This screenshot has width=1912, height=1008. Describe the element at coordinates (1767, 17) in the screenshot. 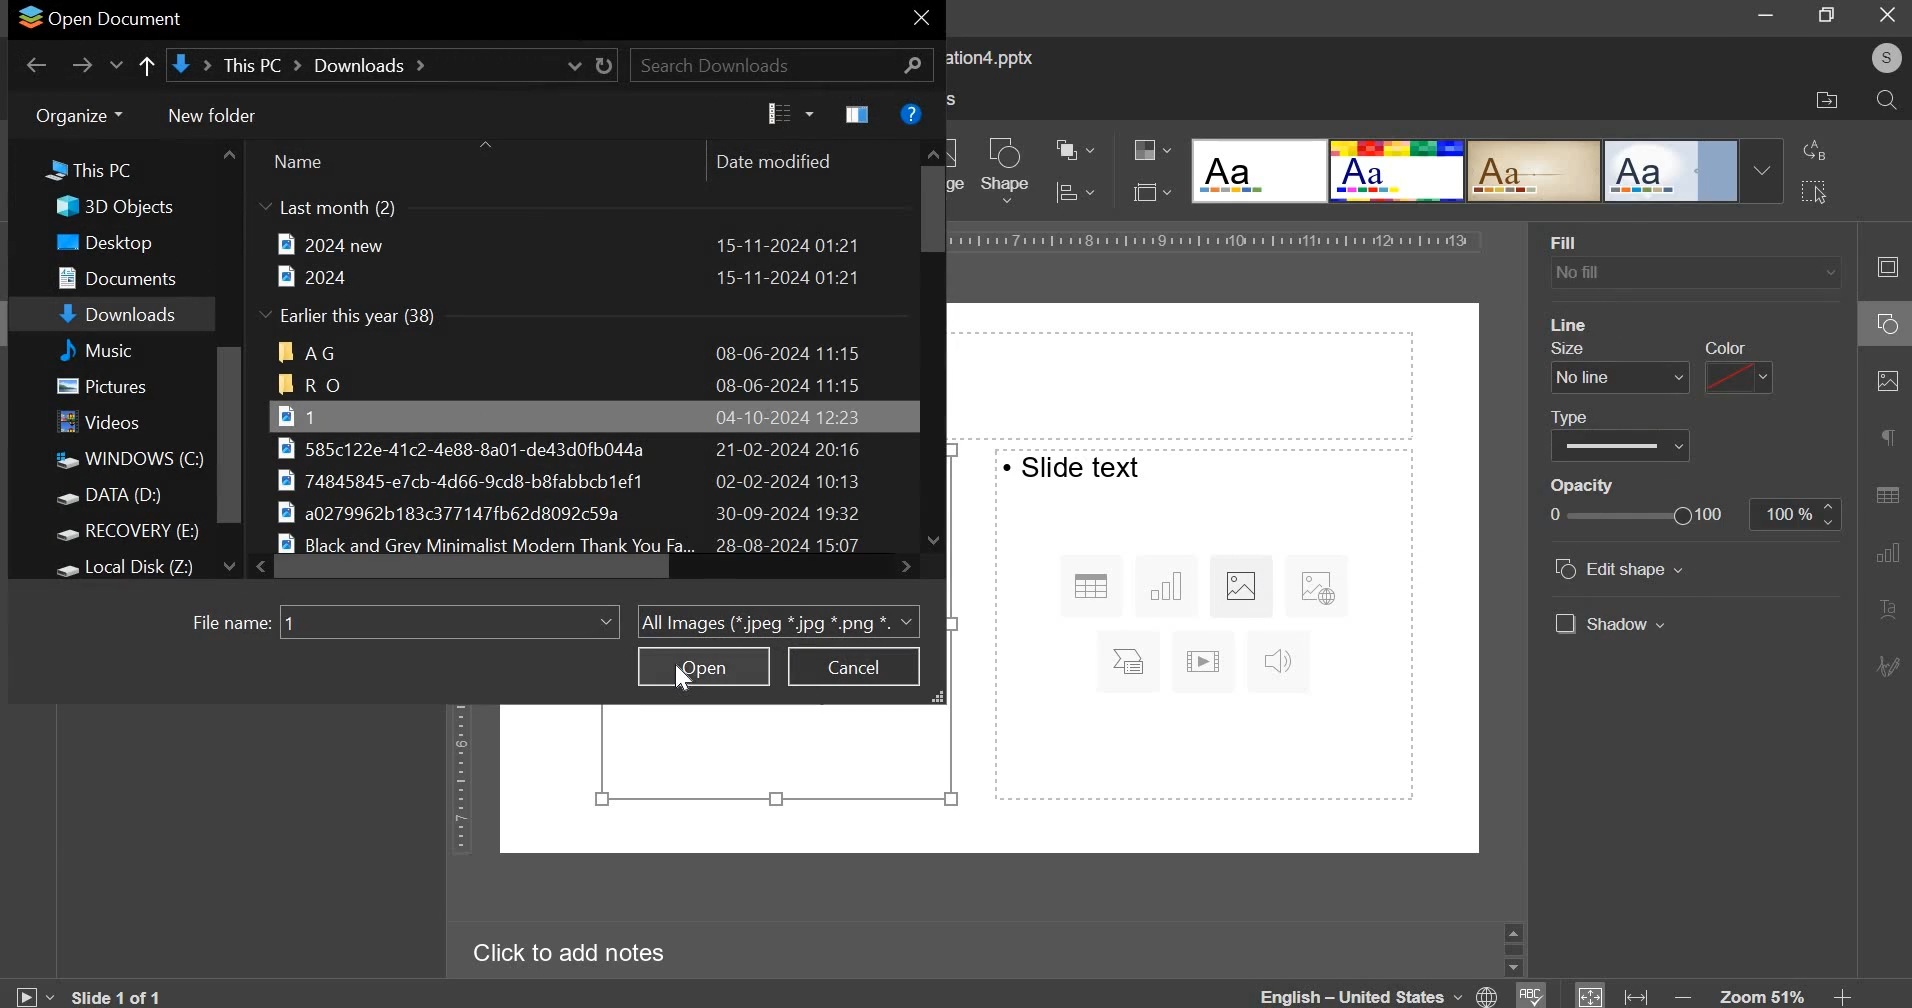

I see `minimize` at that location.